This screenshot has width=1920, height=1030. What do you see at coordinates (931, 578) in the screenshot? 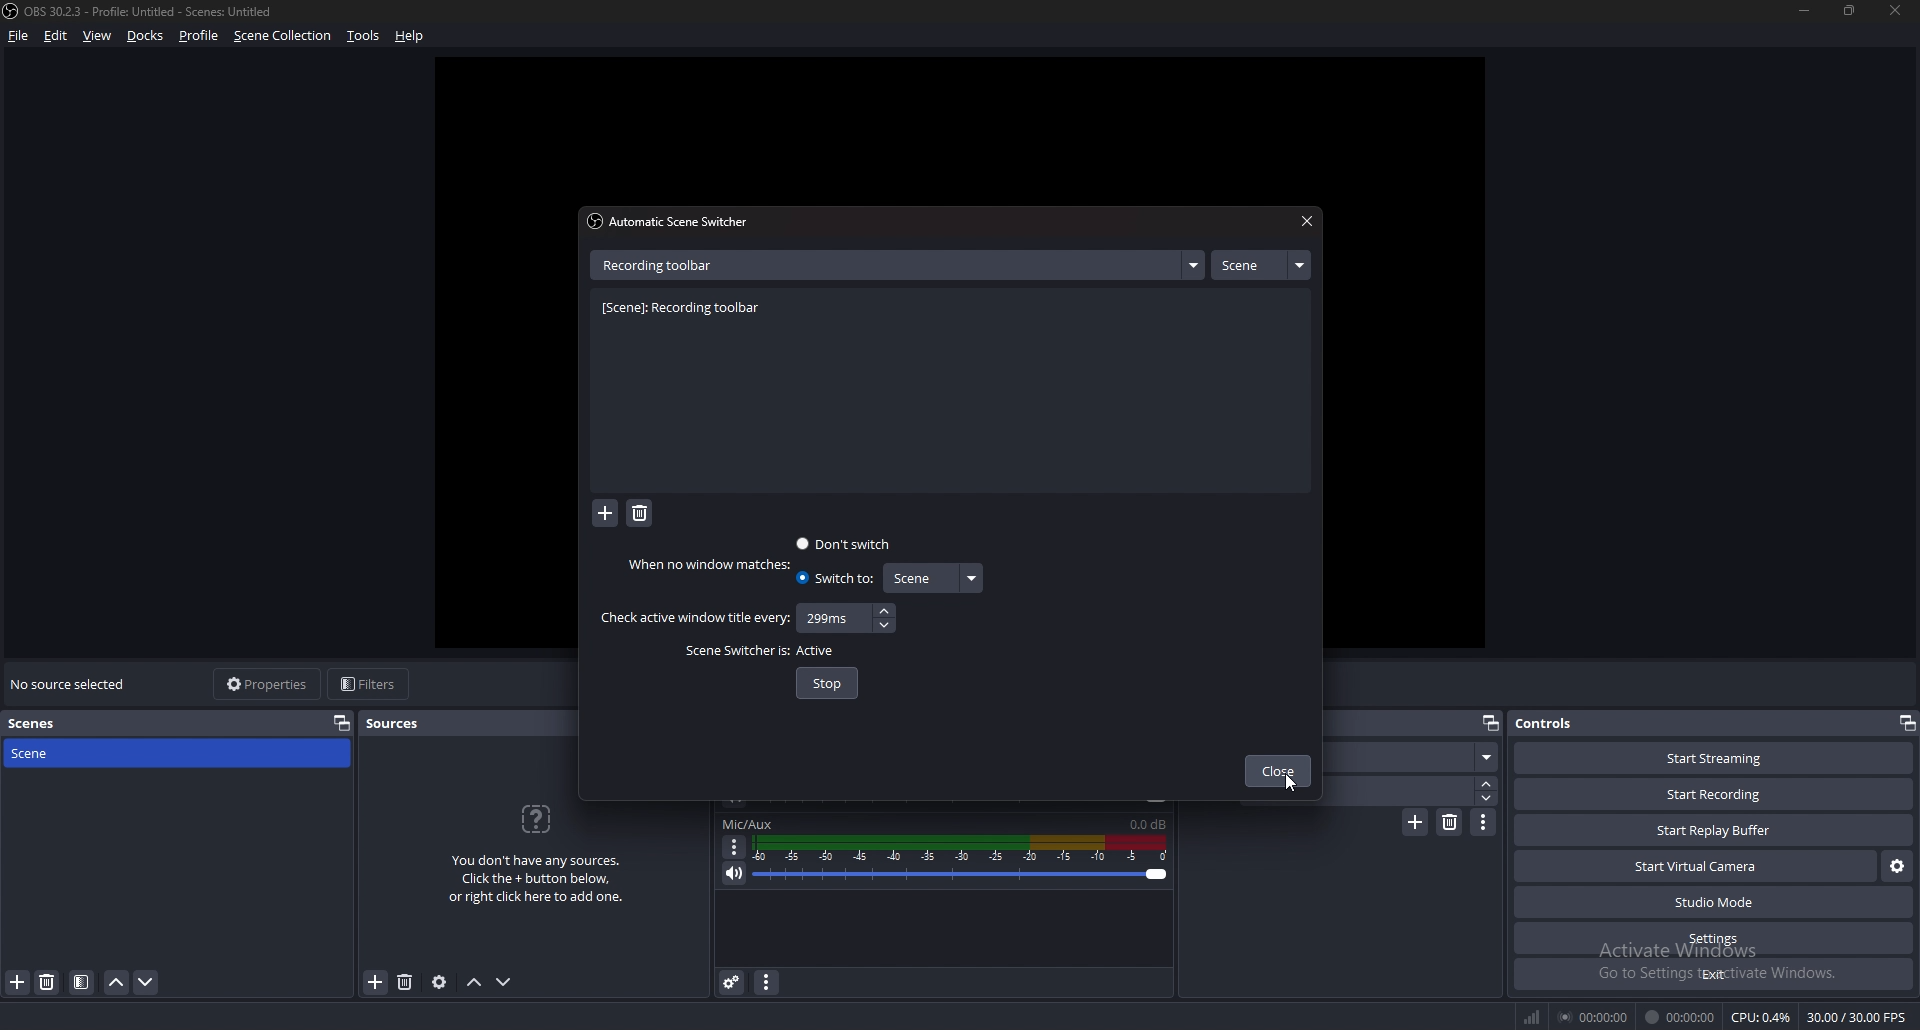
I see `scene` at bounding box center [931, 578].